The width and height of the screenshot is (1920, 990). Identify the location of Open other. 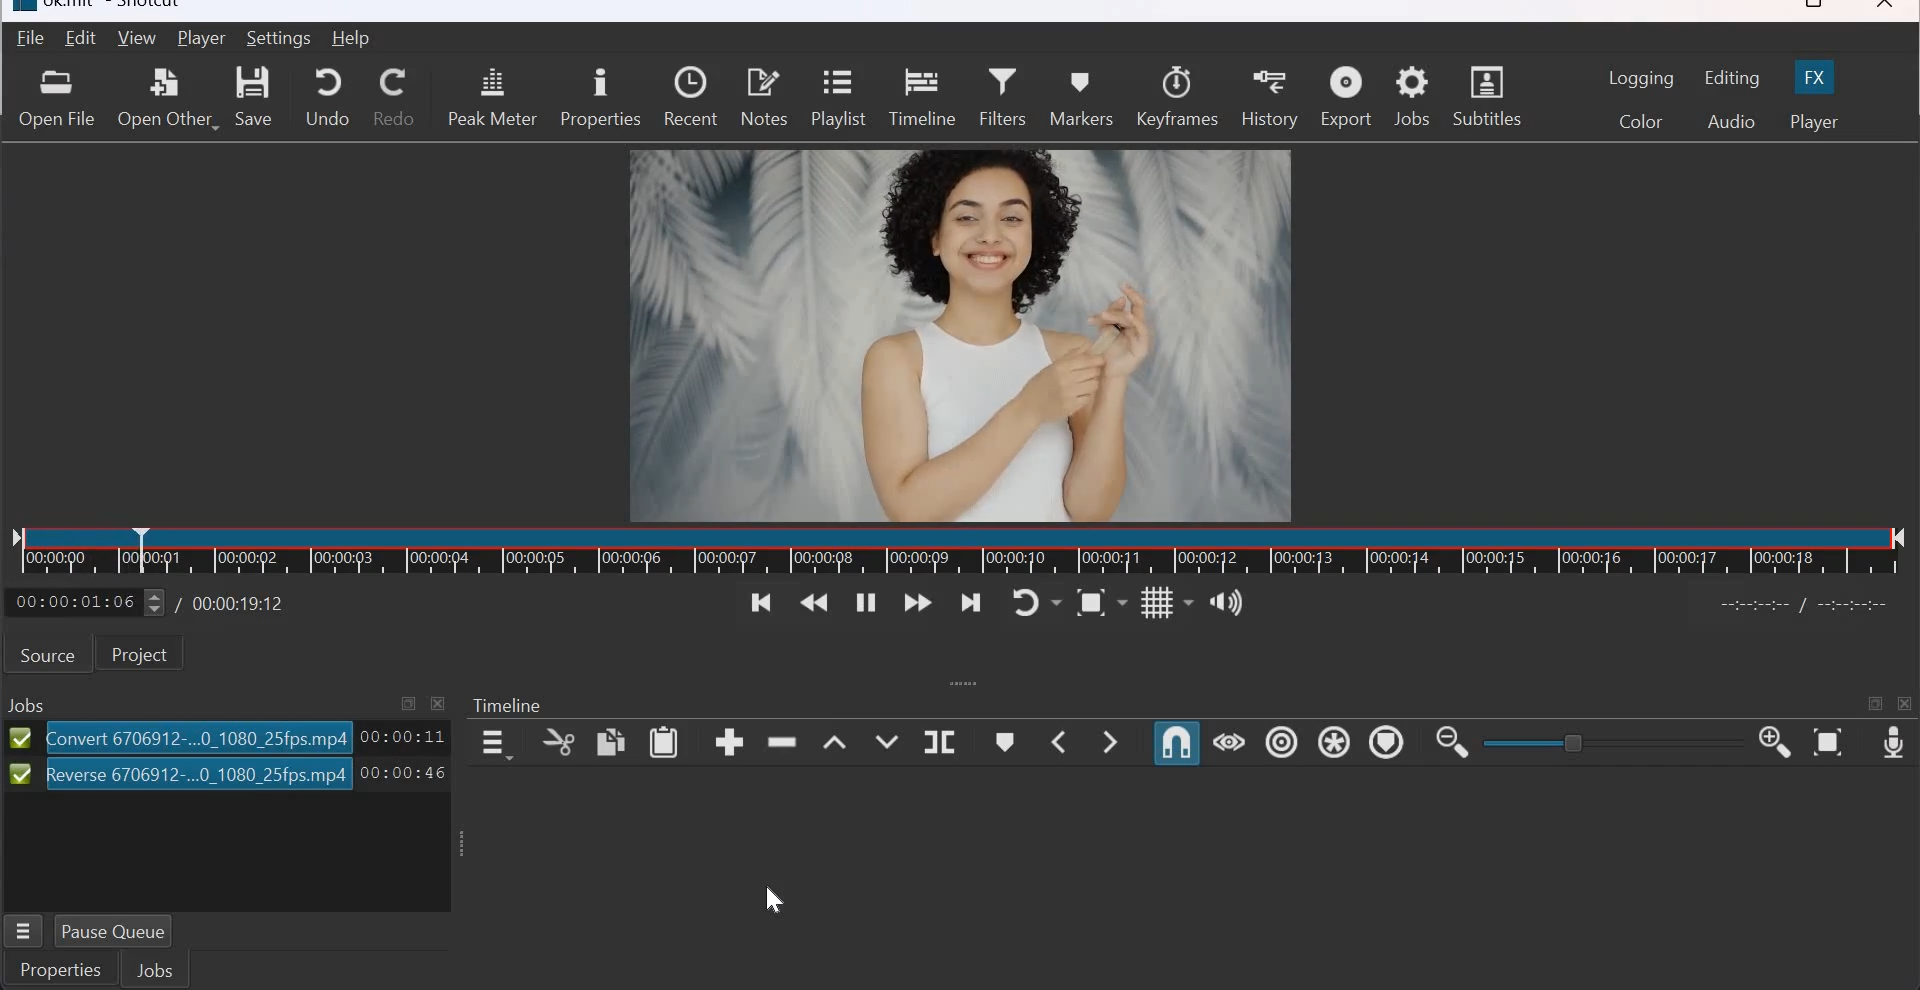
(167, 95).